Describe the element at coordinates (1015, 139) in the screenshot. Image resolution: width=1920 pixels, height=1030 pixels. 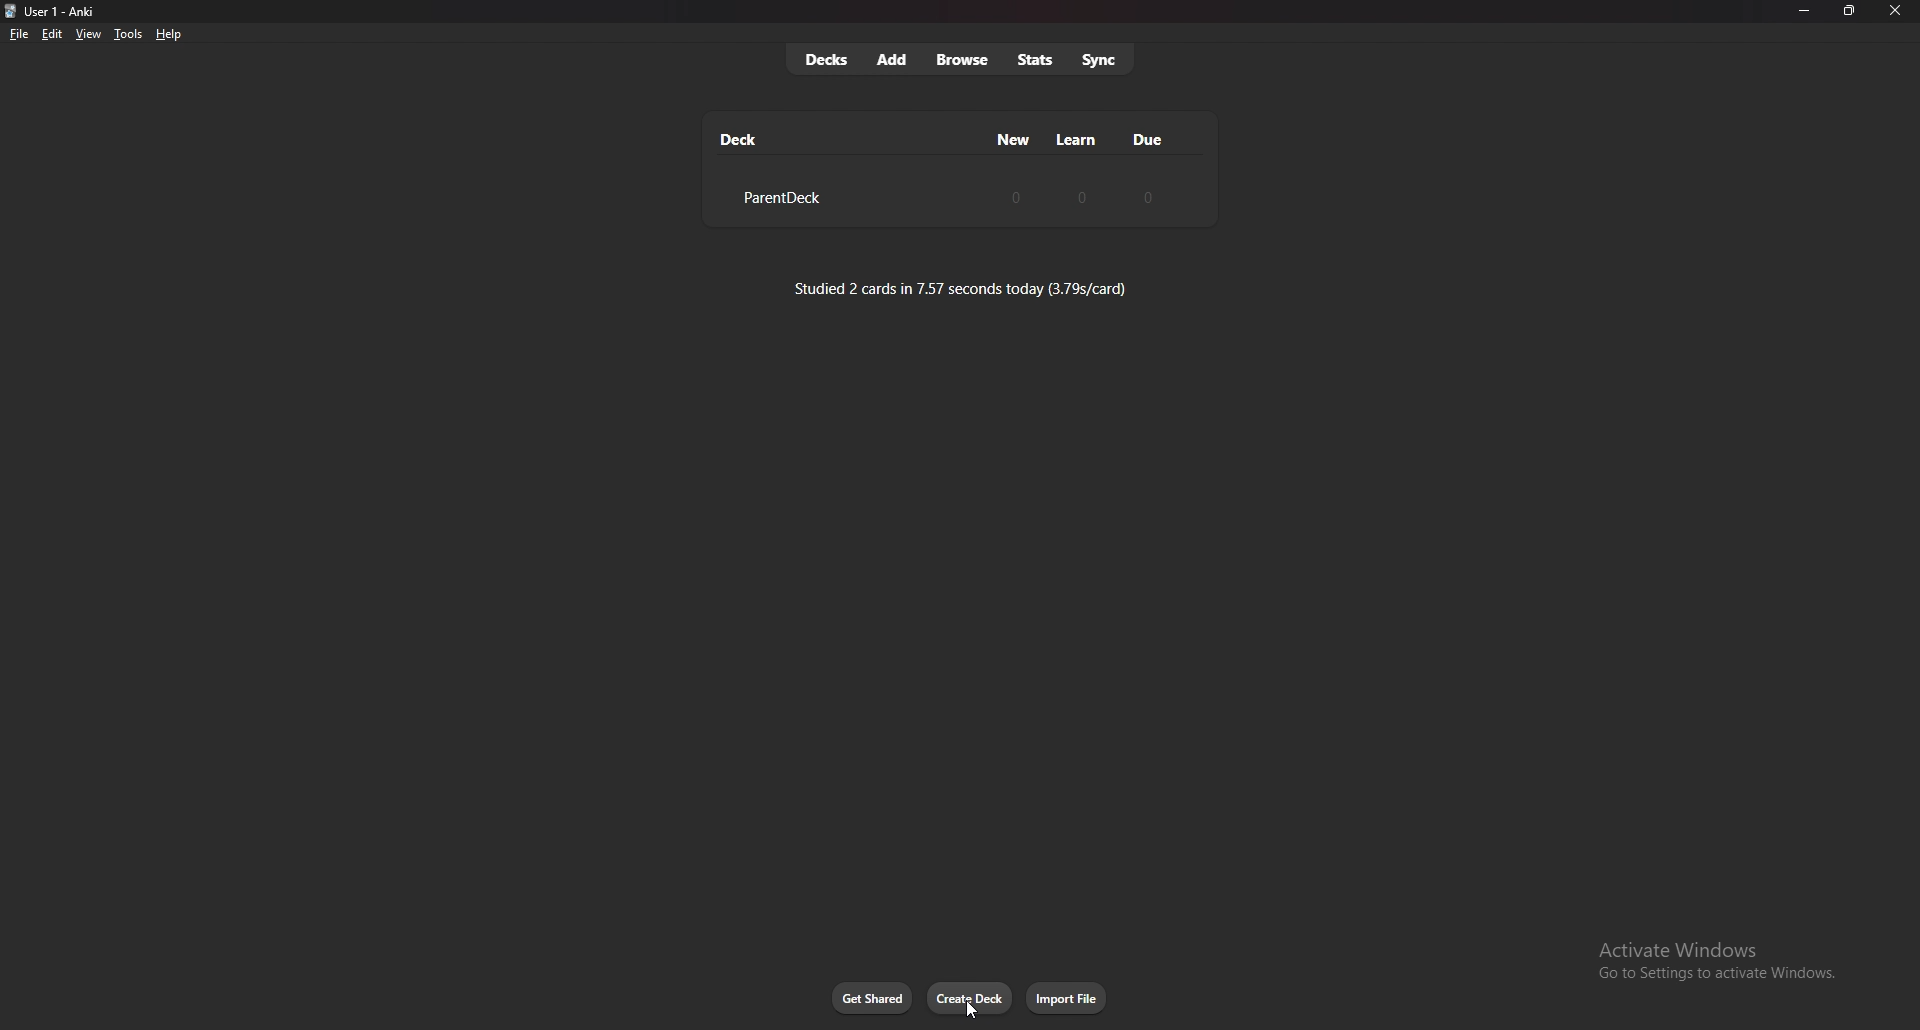
I see `new` at that location.